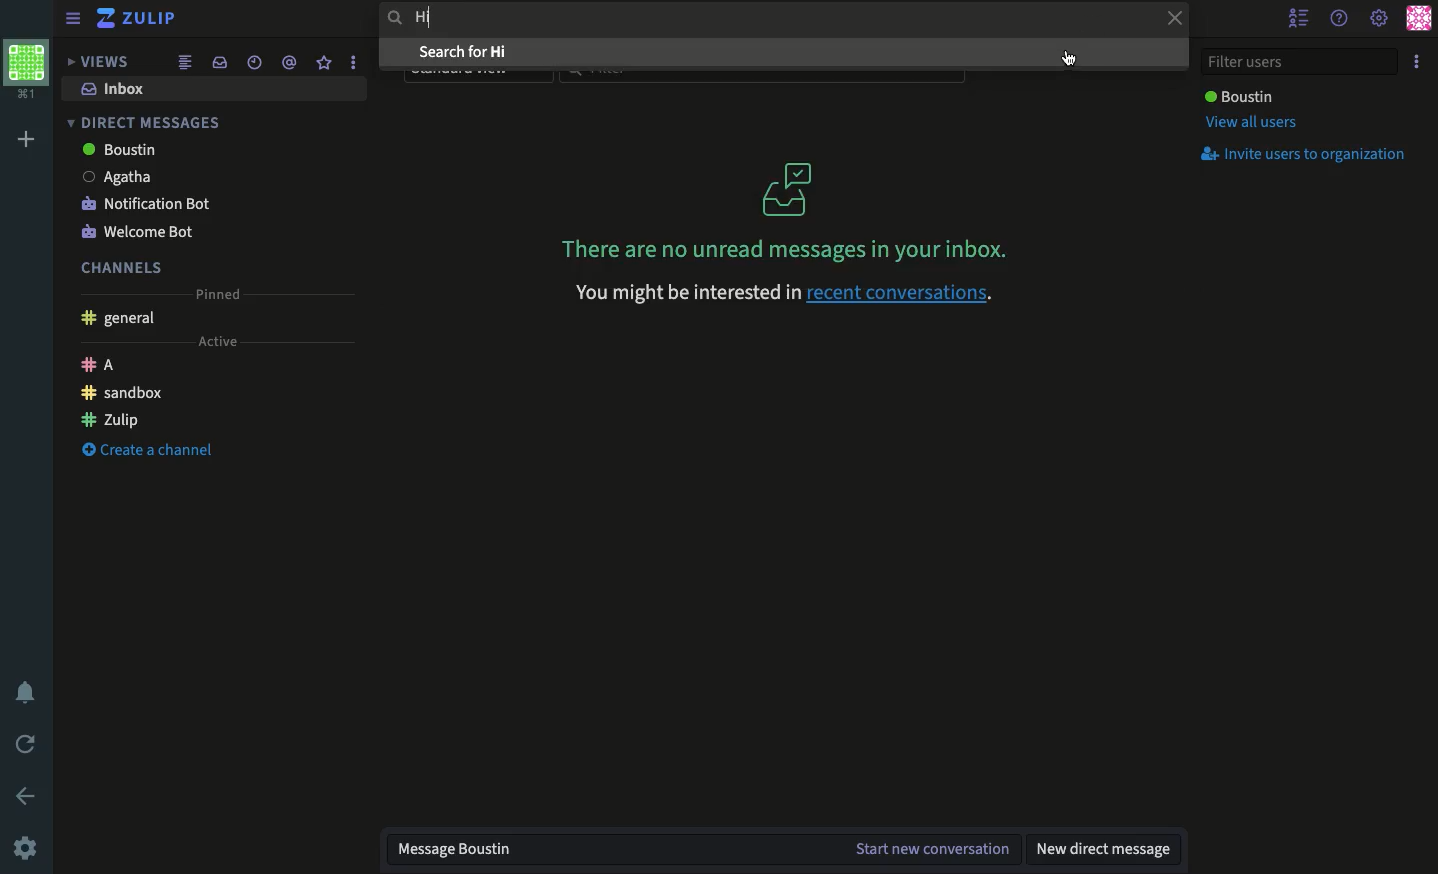  I want to click on recent conversations, so click(900, 295).